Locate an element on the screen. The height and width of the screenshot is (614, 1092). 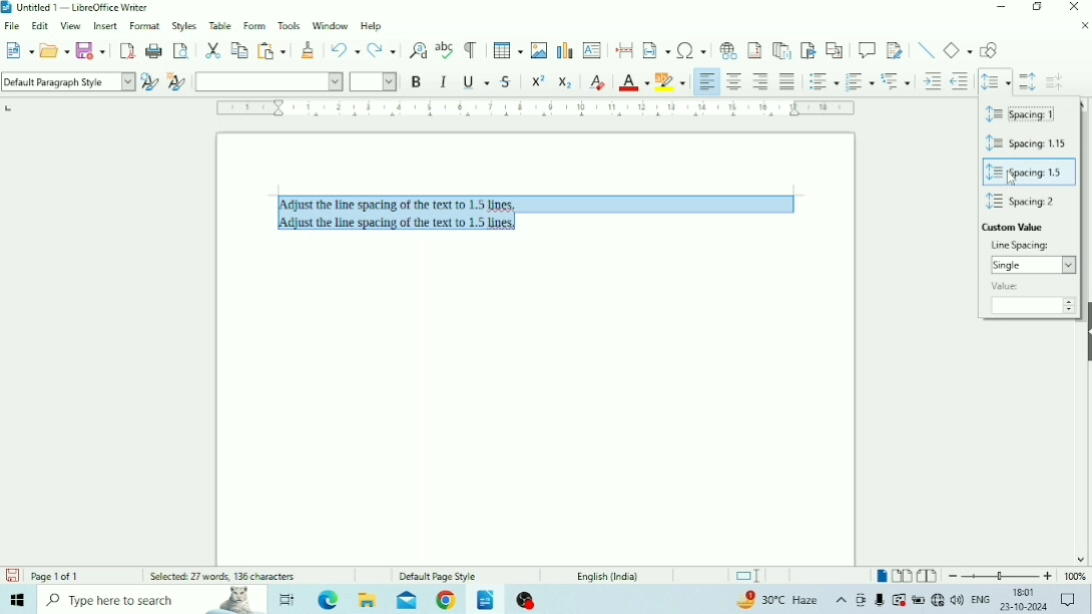
Standard selection is located at coordinates (751, 576).